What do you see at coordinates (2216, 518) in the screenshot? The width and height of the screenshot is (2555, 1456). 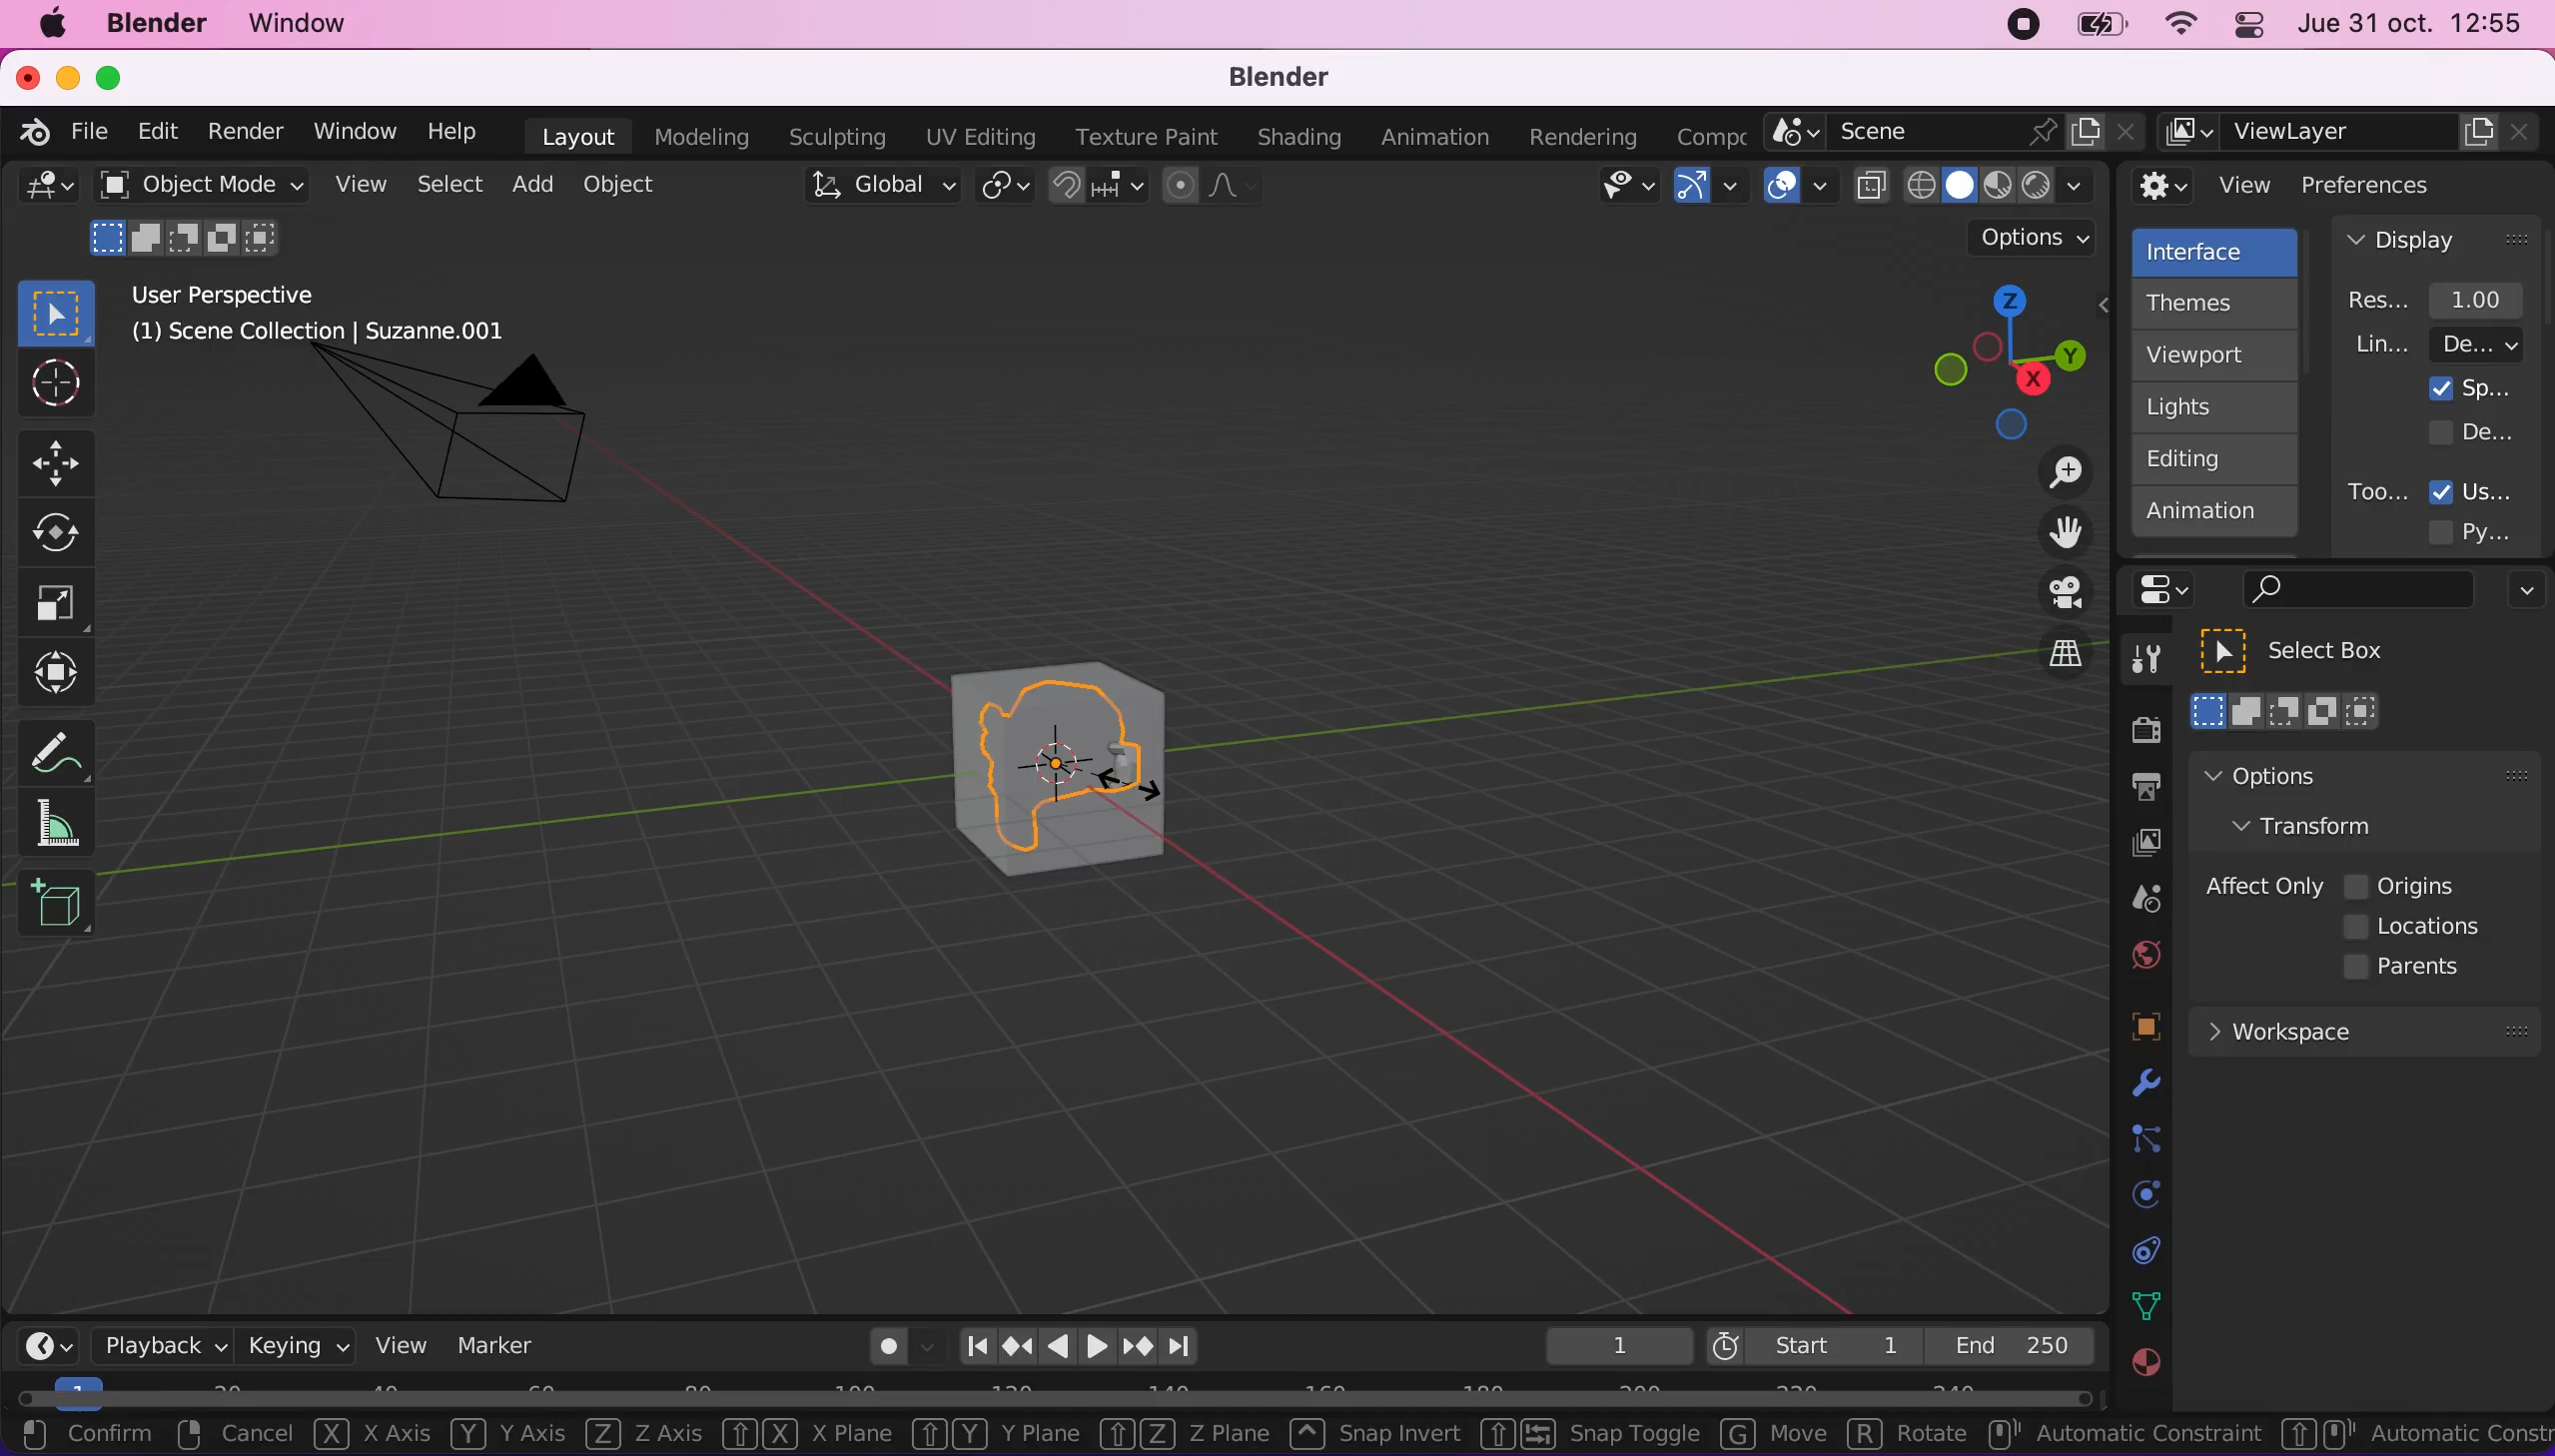 I see `animation` at bounding box center [2216, 518].